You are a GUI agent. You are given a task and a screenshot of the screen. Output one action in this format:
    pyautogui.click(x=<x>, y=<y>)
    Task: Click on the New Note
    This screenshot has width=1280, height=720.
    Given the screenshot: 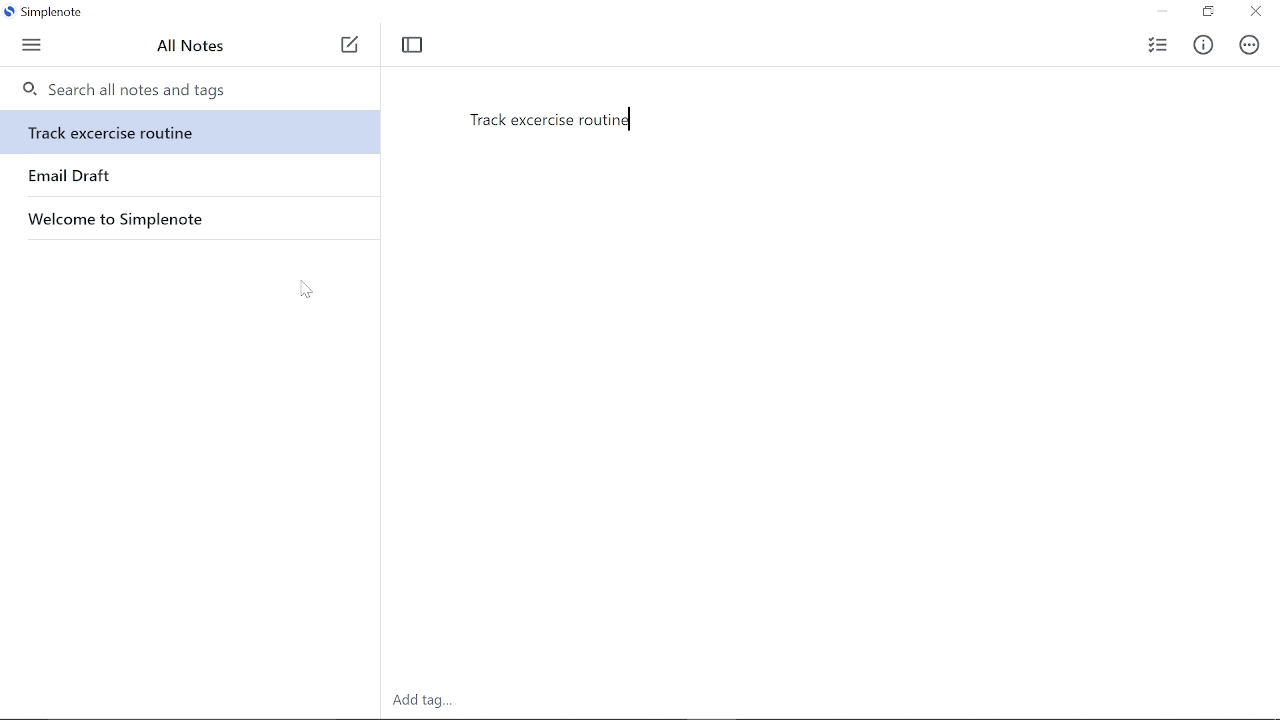 What is the action you would take?
    pyautogui.click(x=351, y=48)
    